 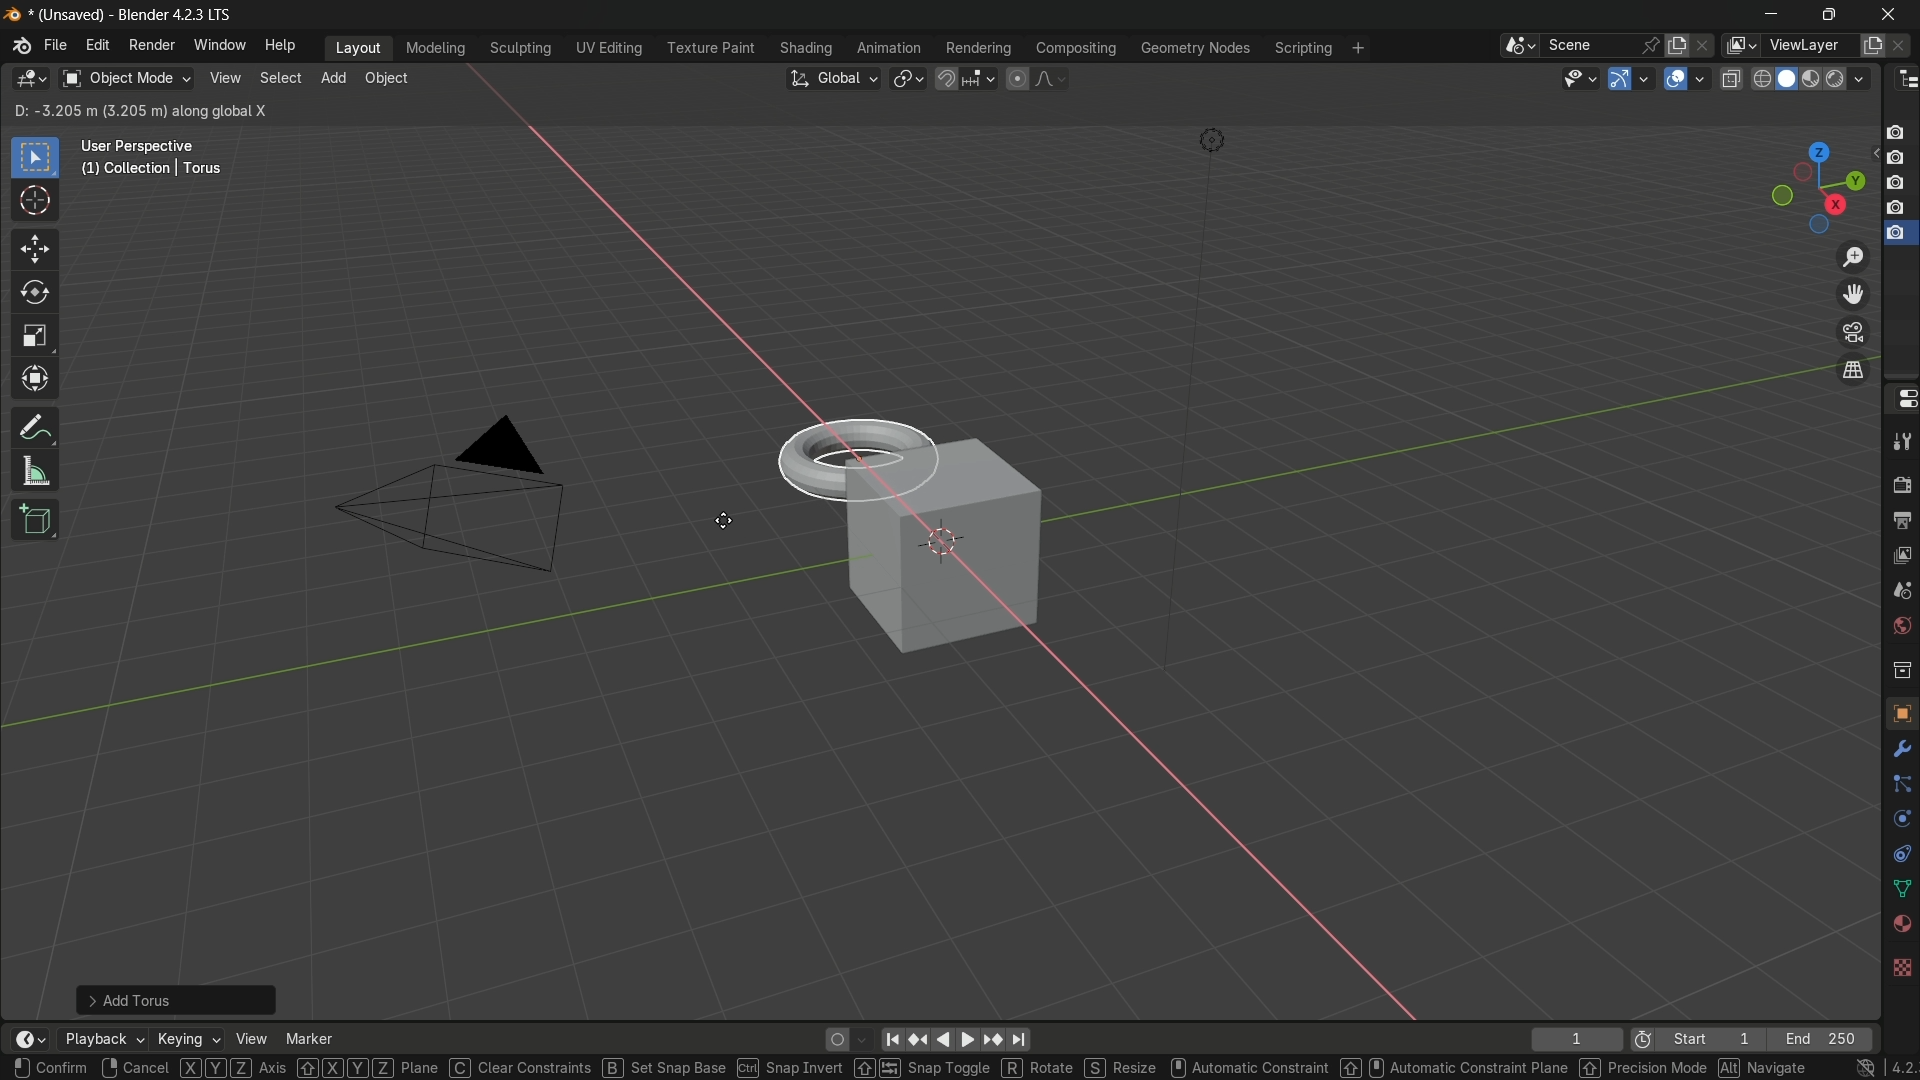 What do you see at coordinates (451, 494) in the screenshot?
I see `camera` at bounding box center [451, 494].